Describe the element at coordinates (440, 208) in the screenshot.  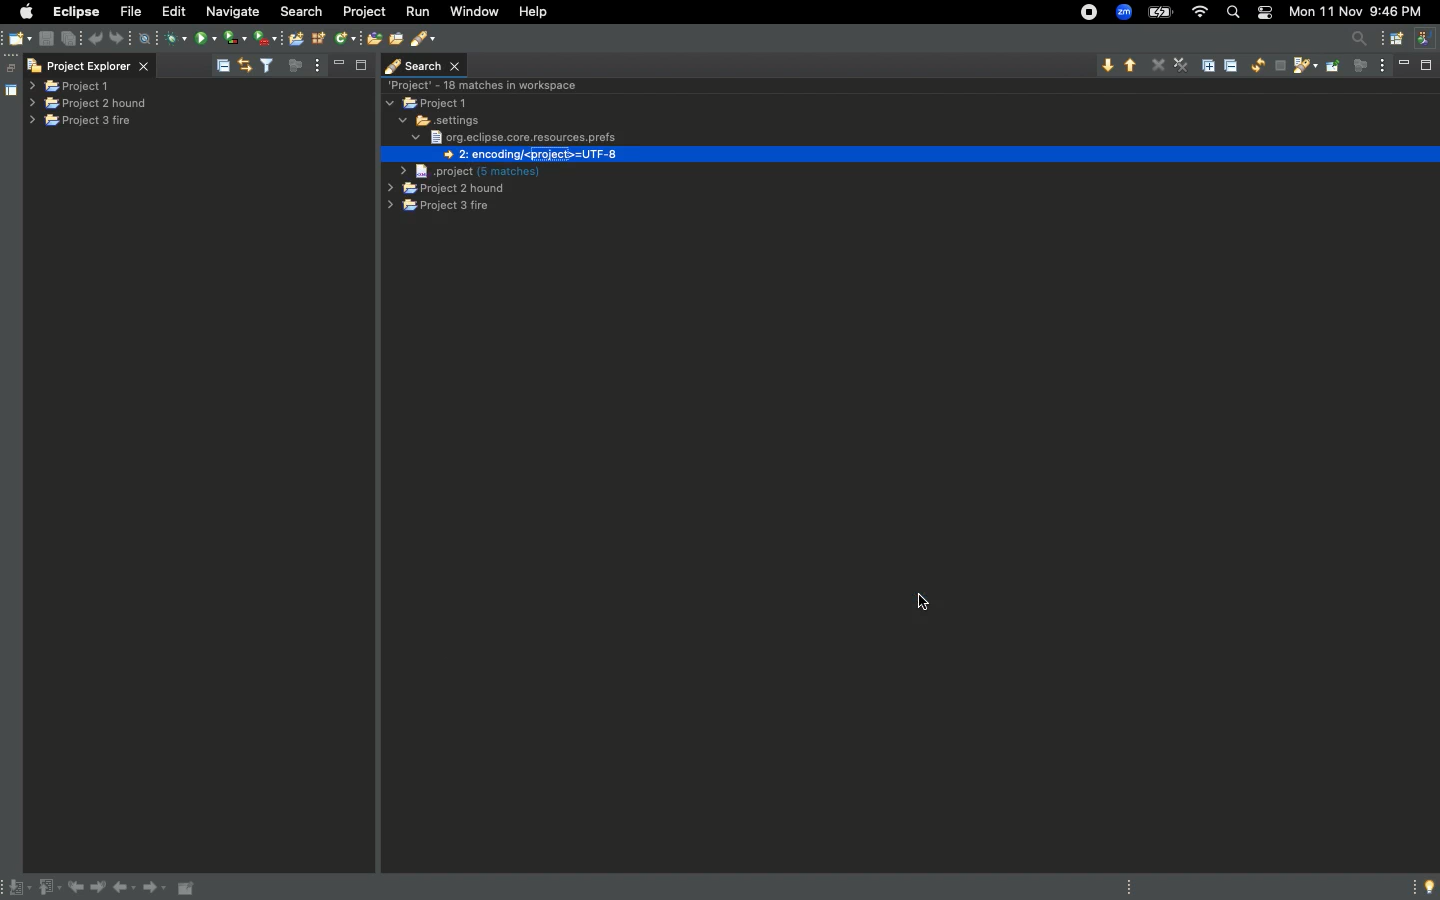
I see `Project 3` at that location.